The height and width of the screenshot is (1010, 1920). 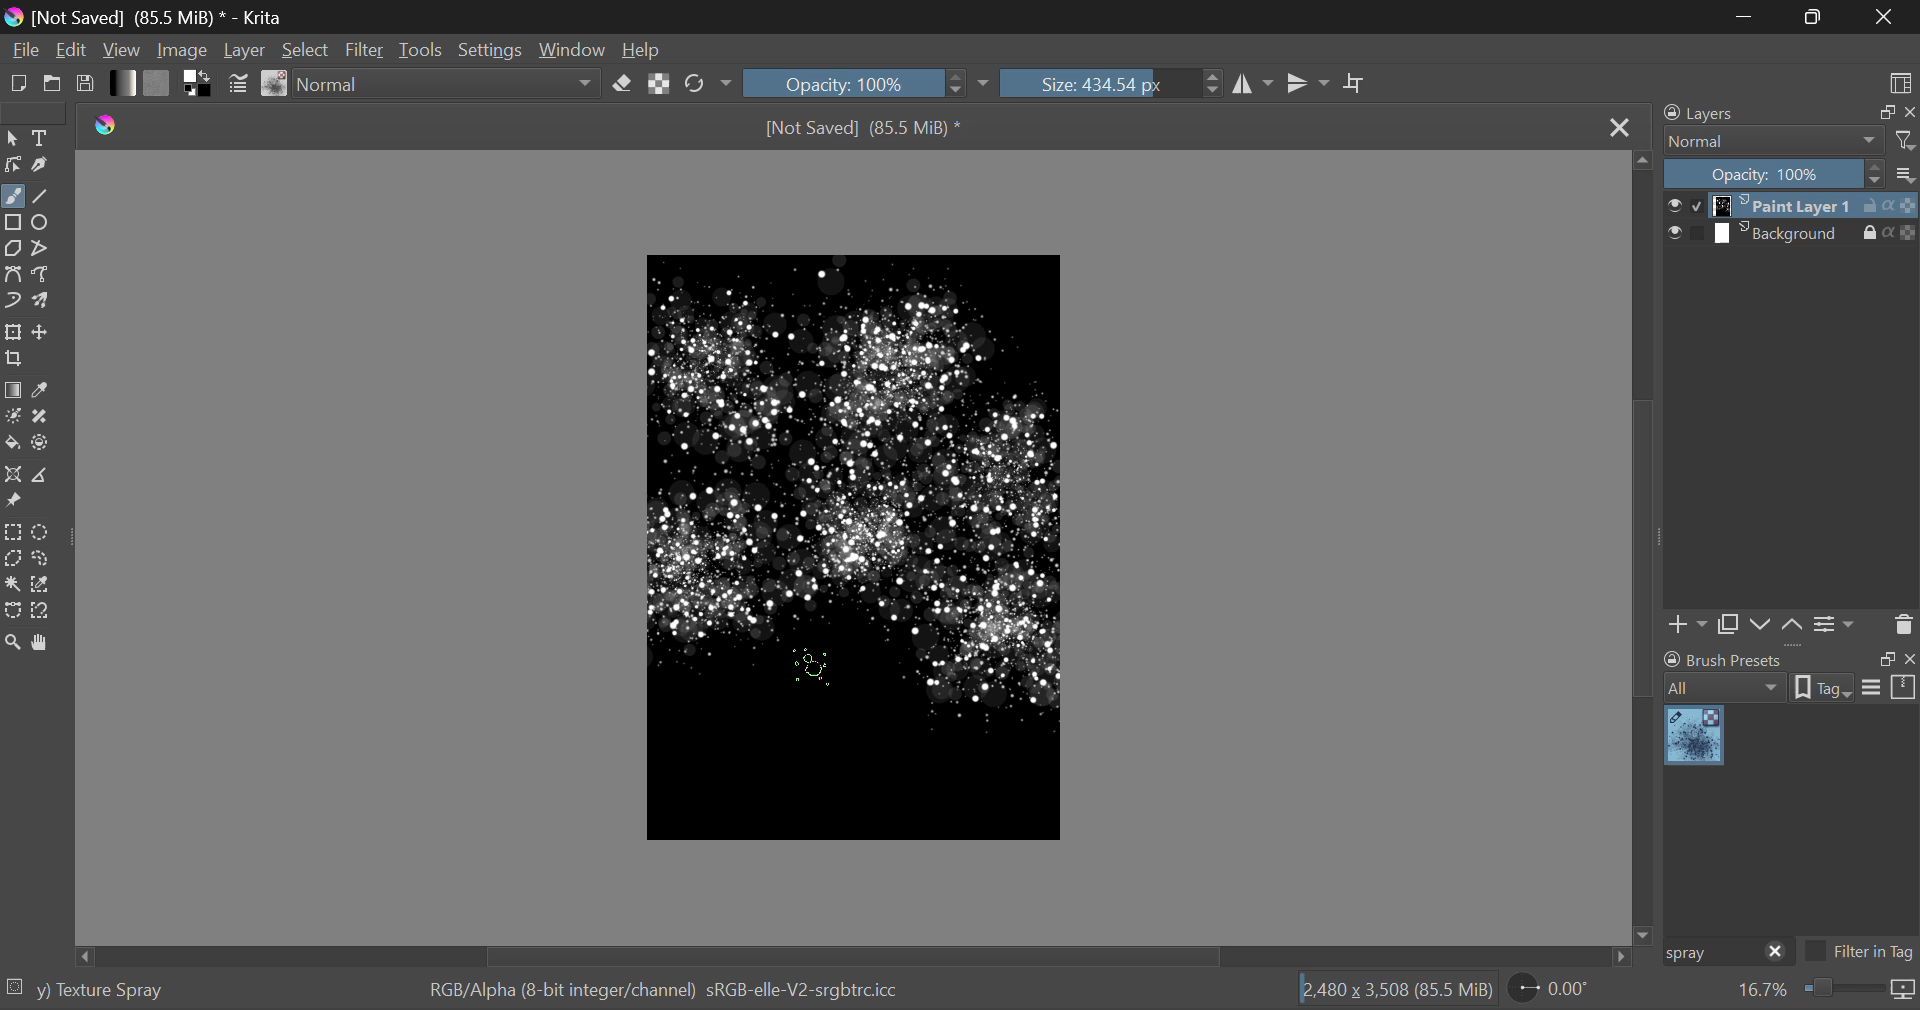 I want to click on Zoom, so click(x=14, y=645).